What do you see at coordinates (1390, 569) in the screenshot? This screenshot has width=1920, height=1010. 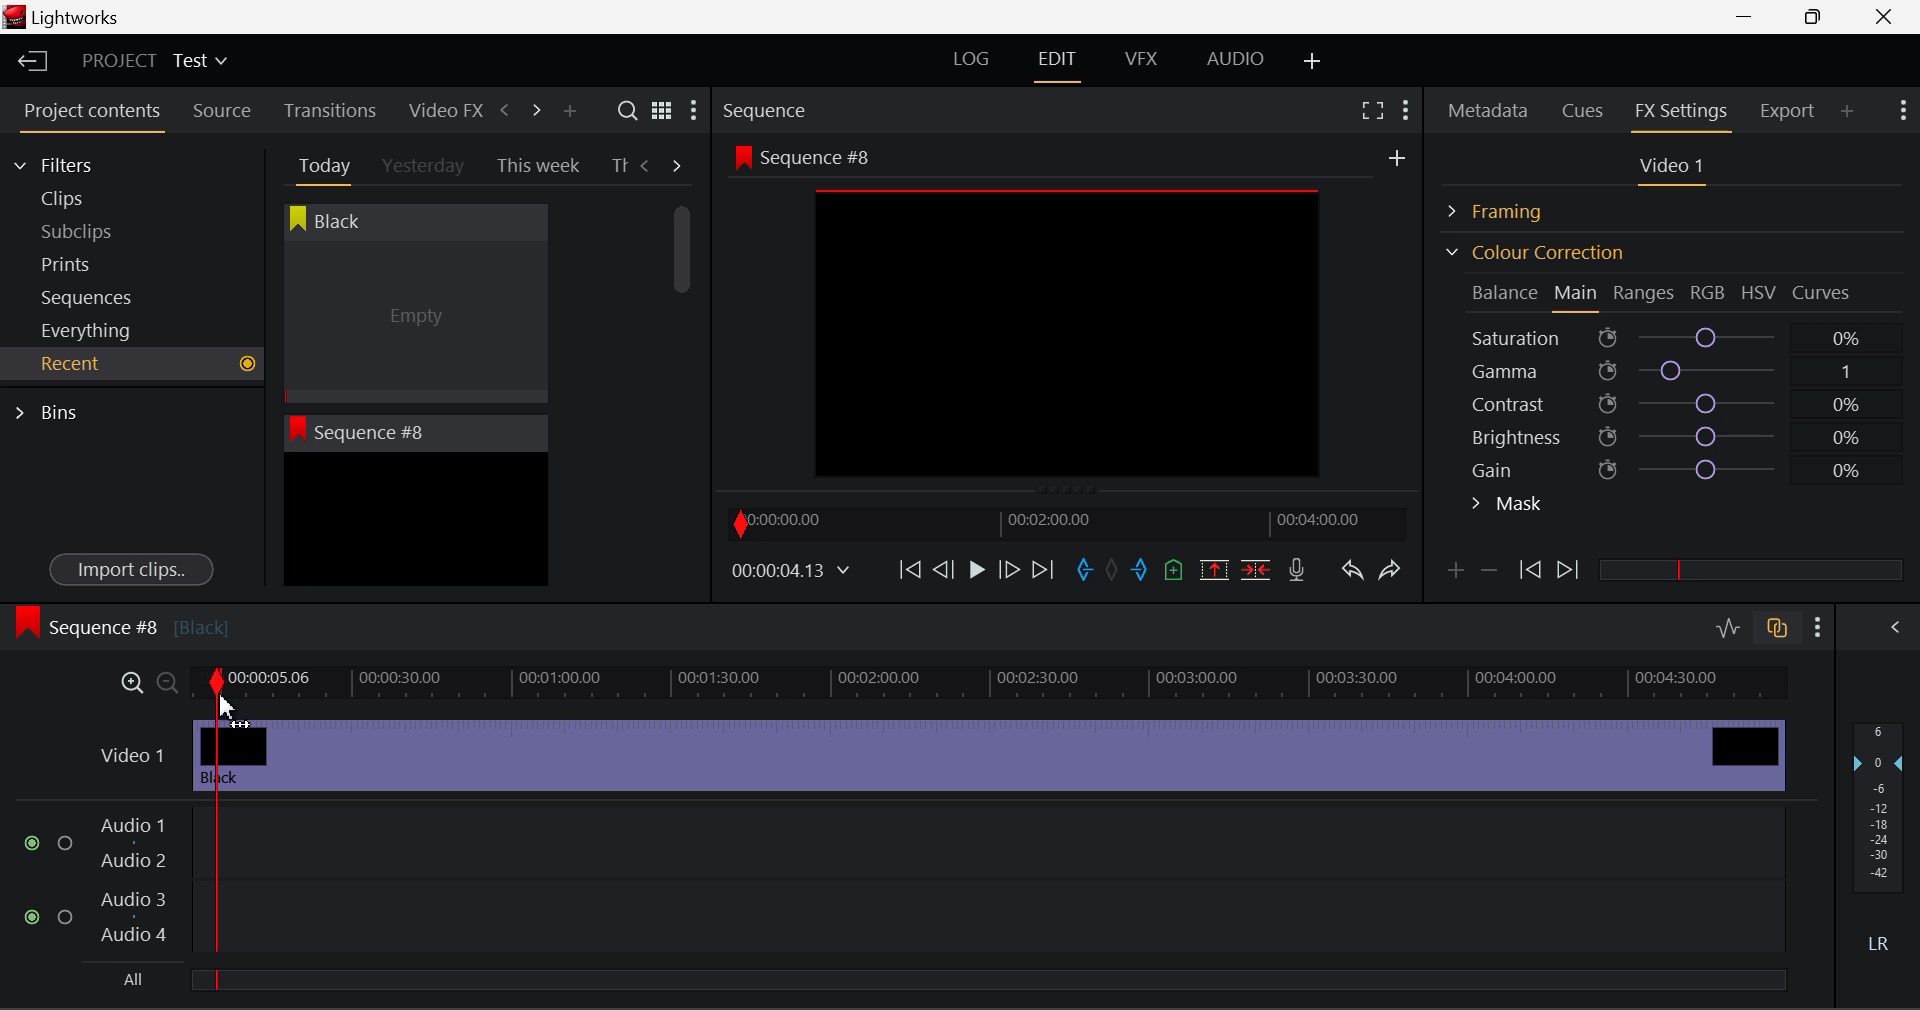 I see `Redo` at bounding box center [1390, 569].